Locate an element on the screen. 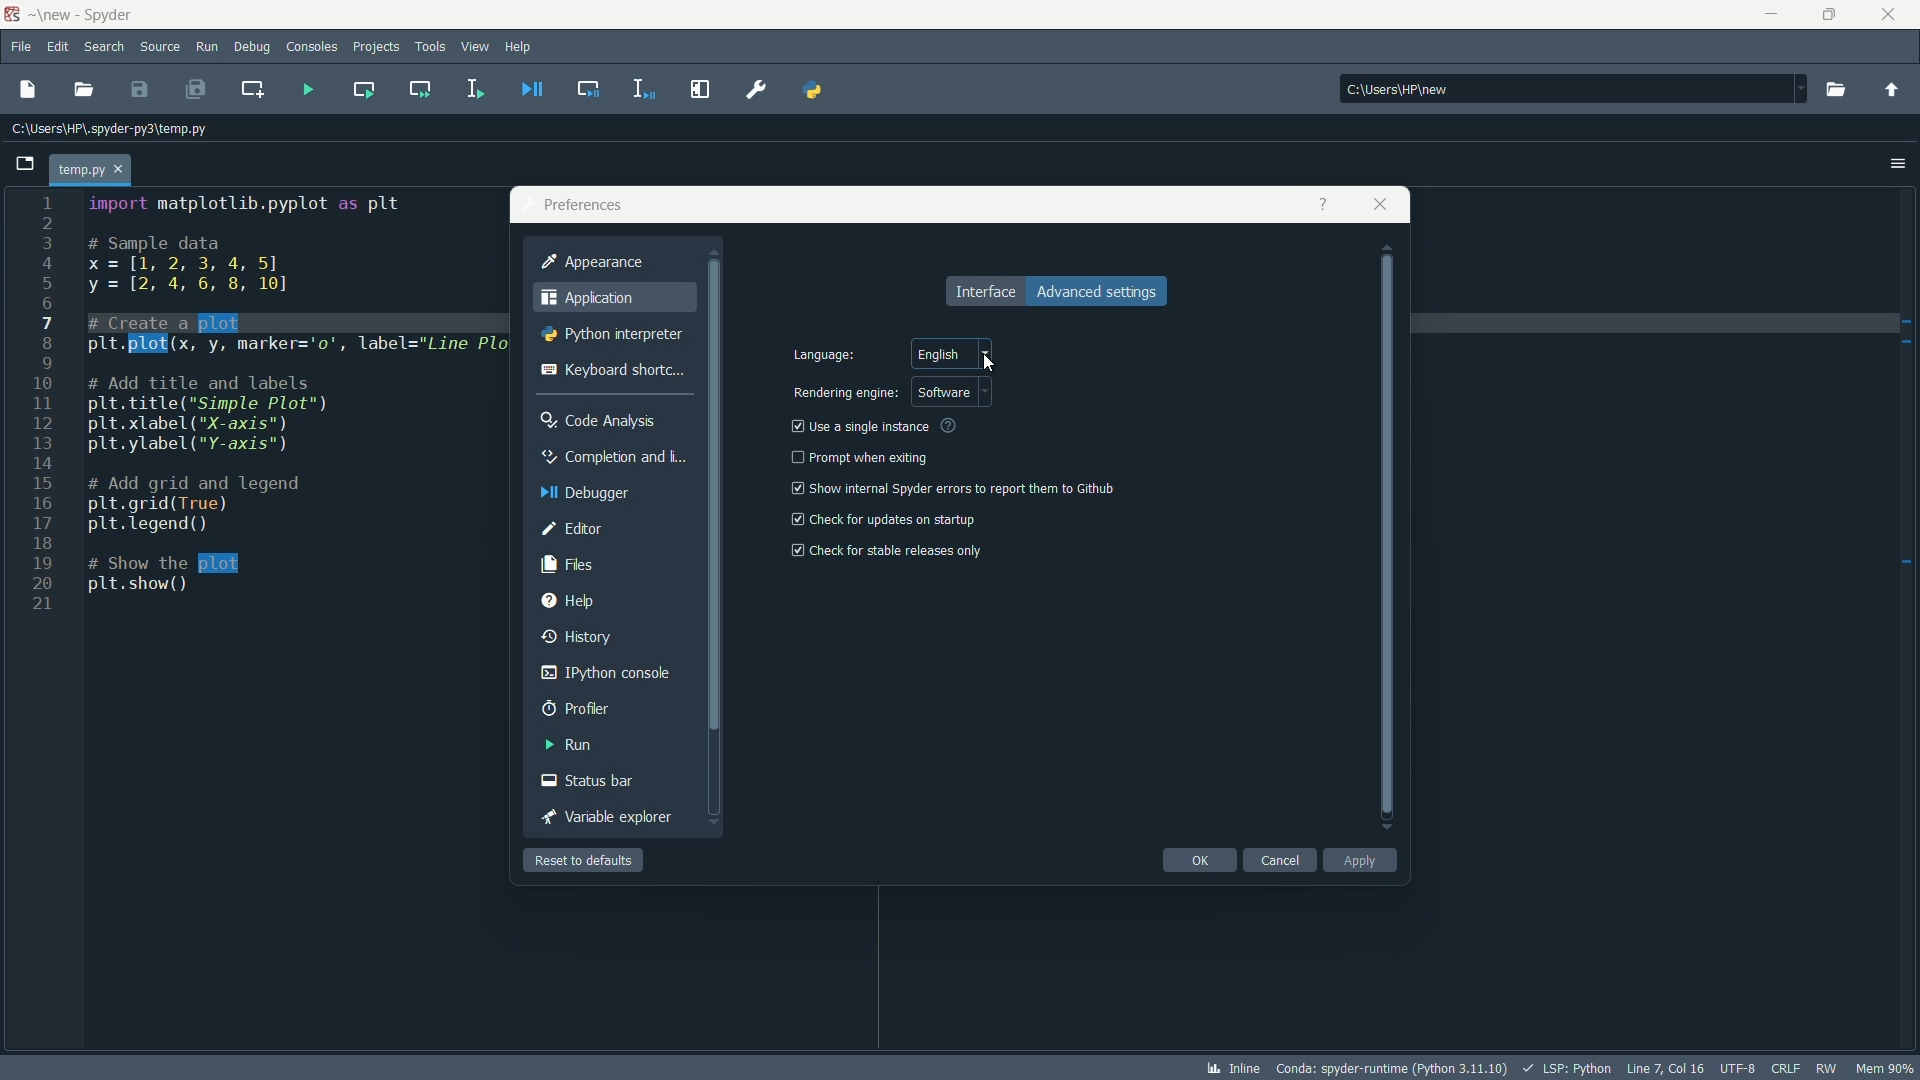 This screenshot has width=1920, height=1080. see more info is located at coordinates (951, 425).